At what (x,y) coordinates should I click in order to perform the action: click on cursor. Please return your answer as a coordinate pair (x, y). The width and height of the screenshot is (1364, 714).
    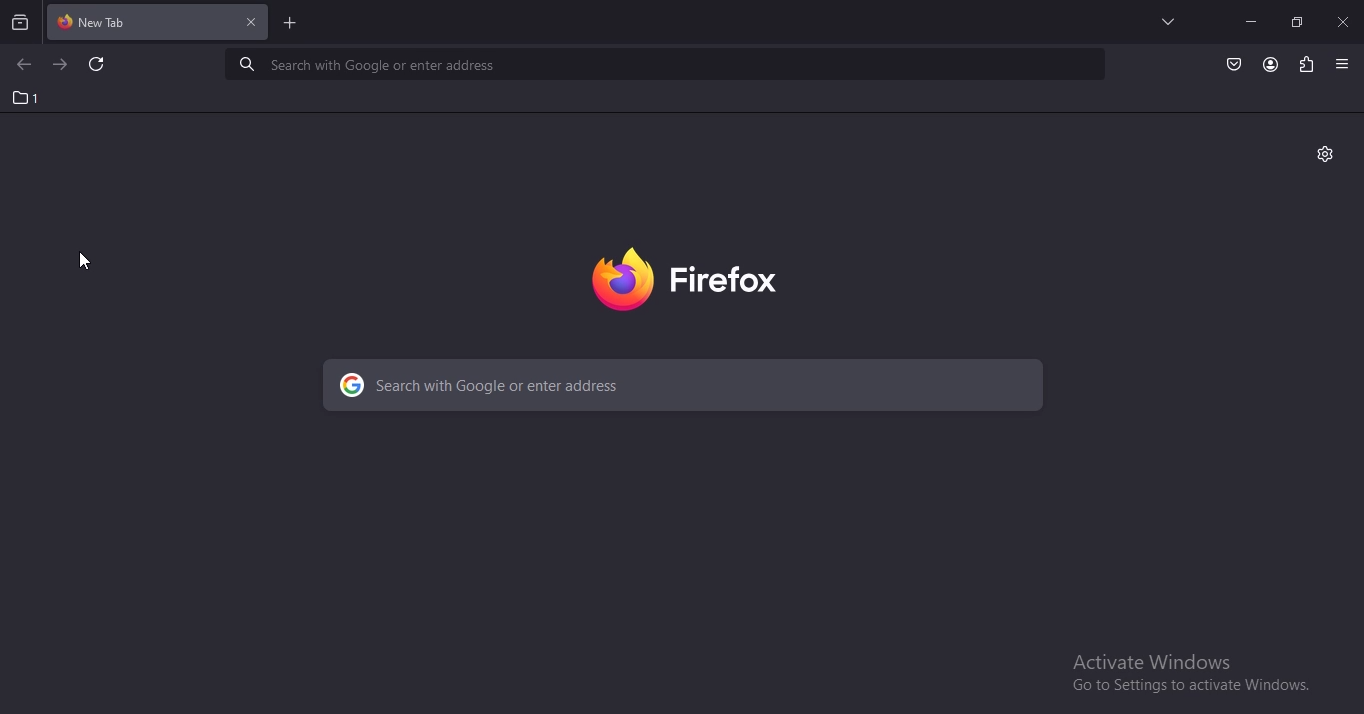
    Looking at the image, I should click on (85, 261).